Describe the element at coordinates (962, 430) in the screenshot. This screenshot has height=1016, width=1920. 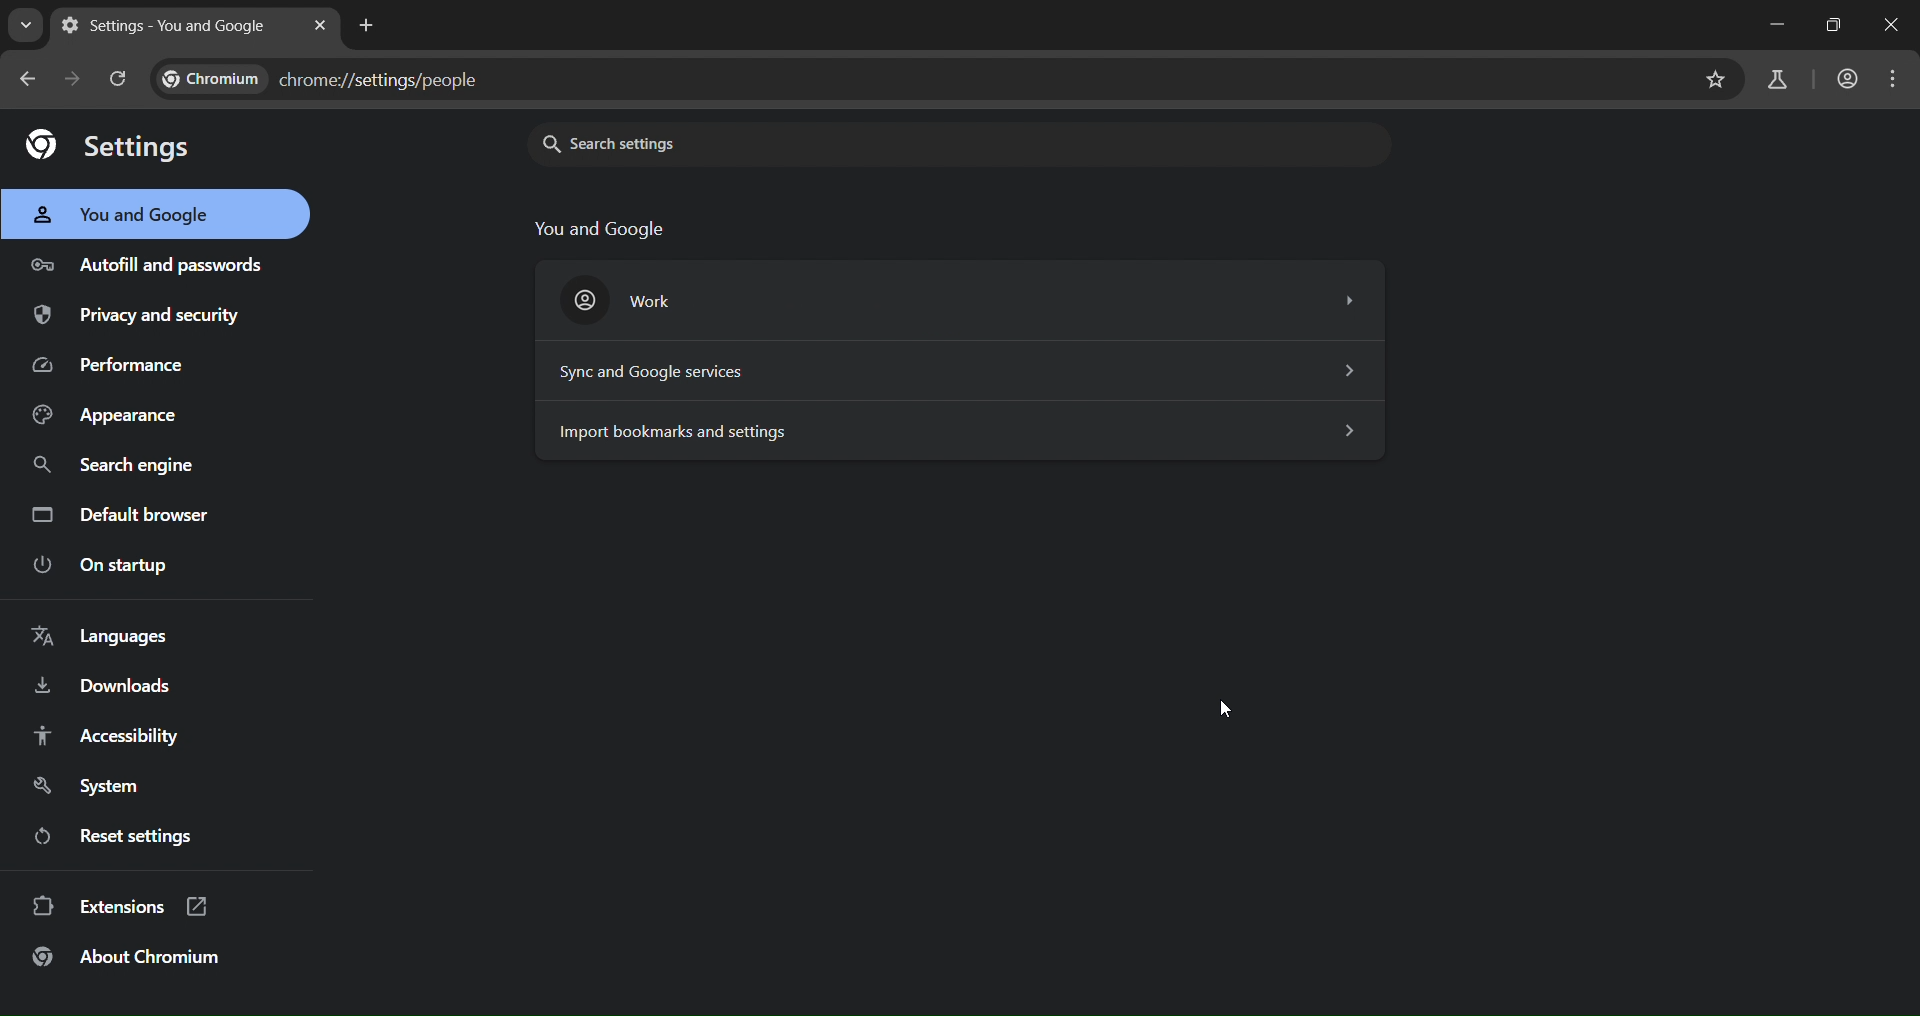
I see `import bookmarks and settings` at that location.